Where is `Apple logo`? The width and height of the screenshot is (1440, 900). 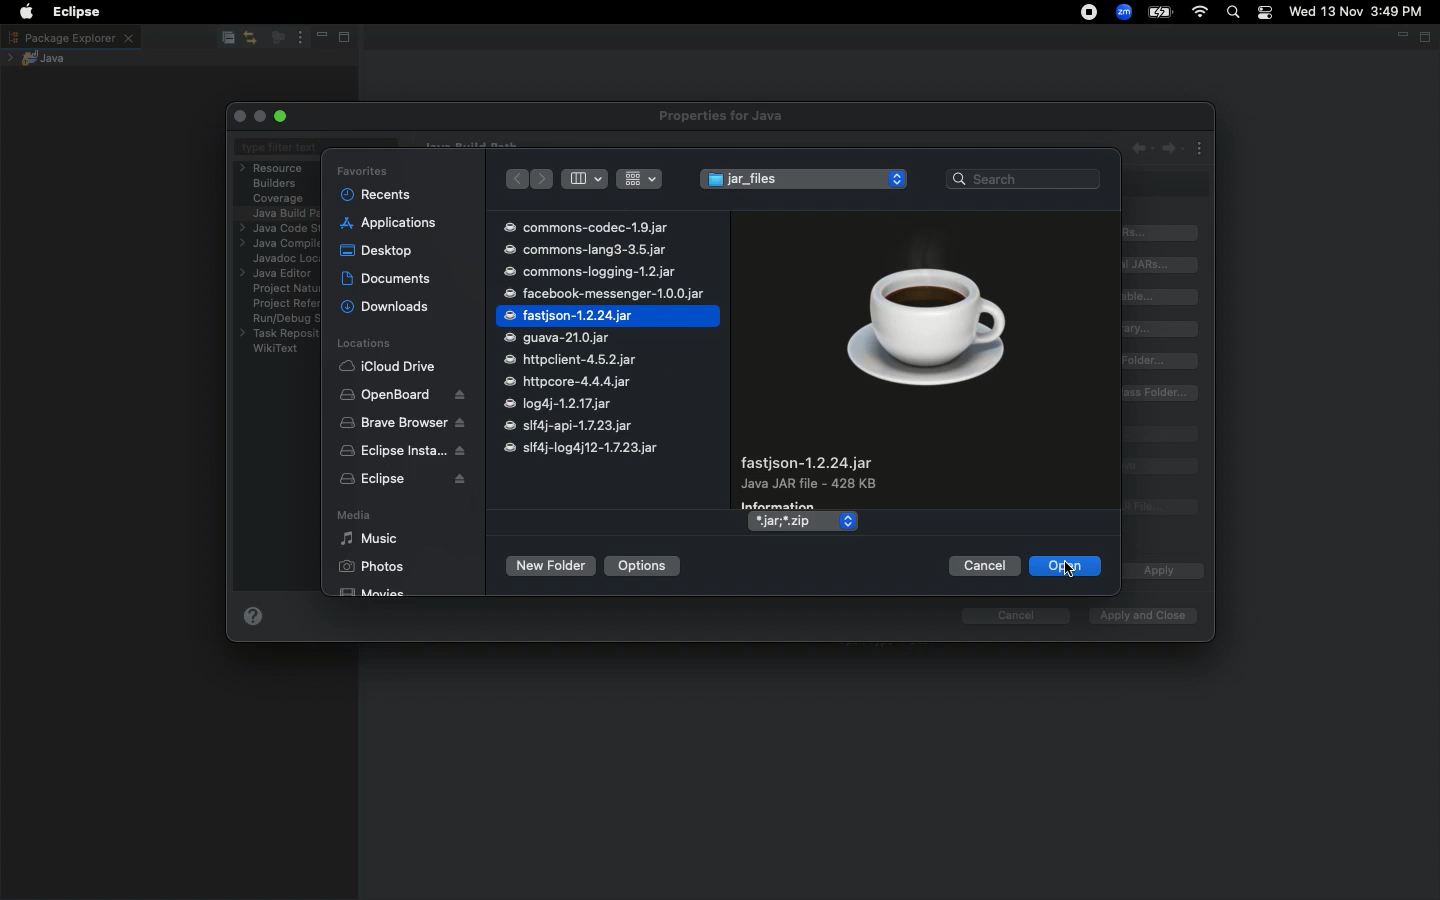 Apple logo is located at coordinates (26, 12).